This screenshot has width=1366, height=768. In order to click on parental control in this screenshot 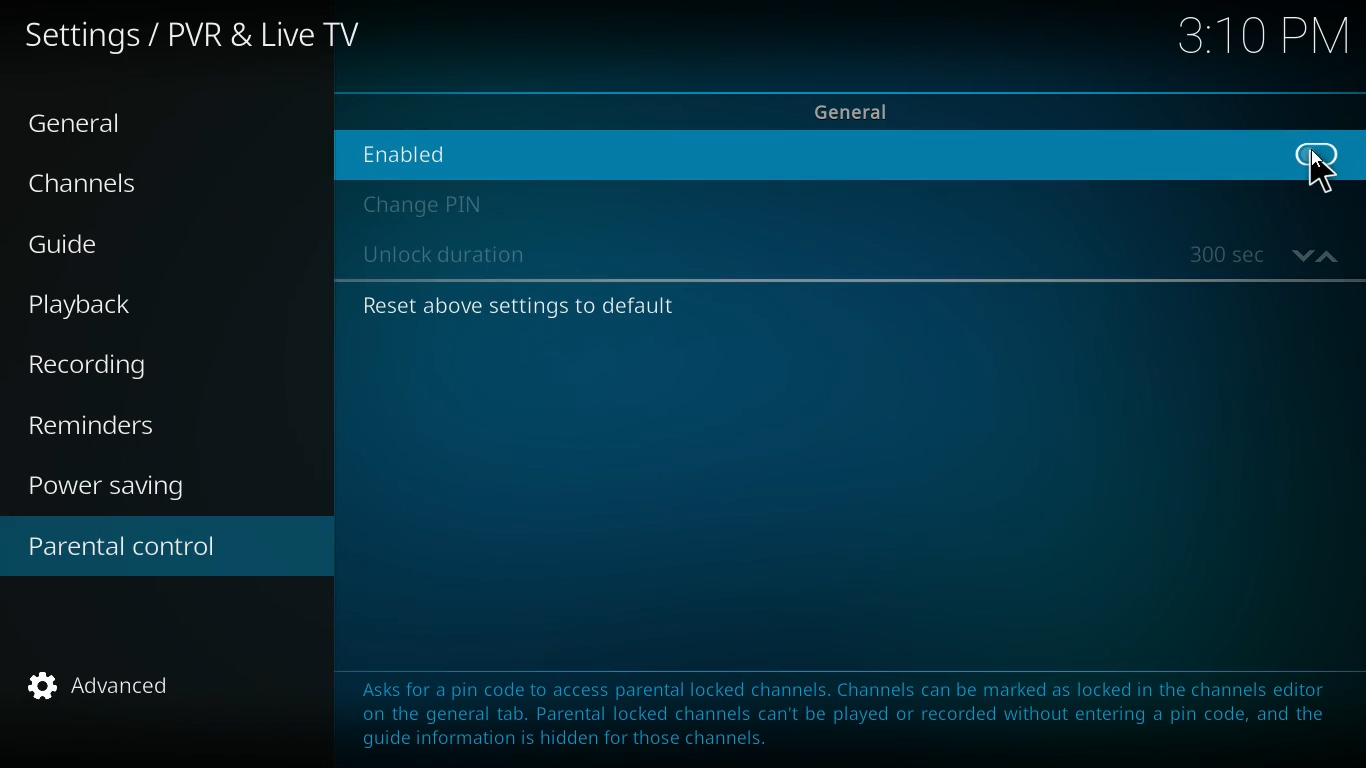, I will do `click(167, 549)`.